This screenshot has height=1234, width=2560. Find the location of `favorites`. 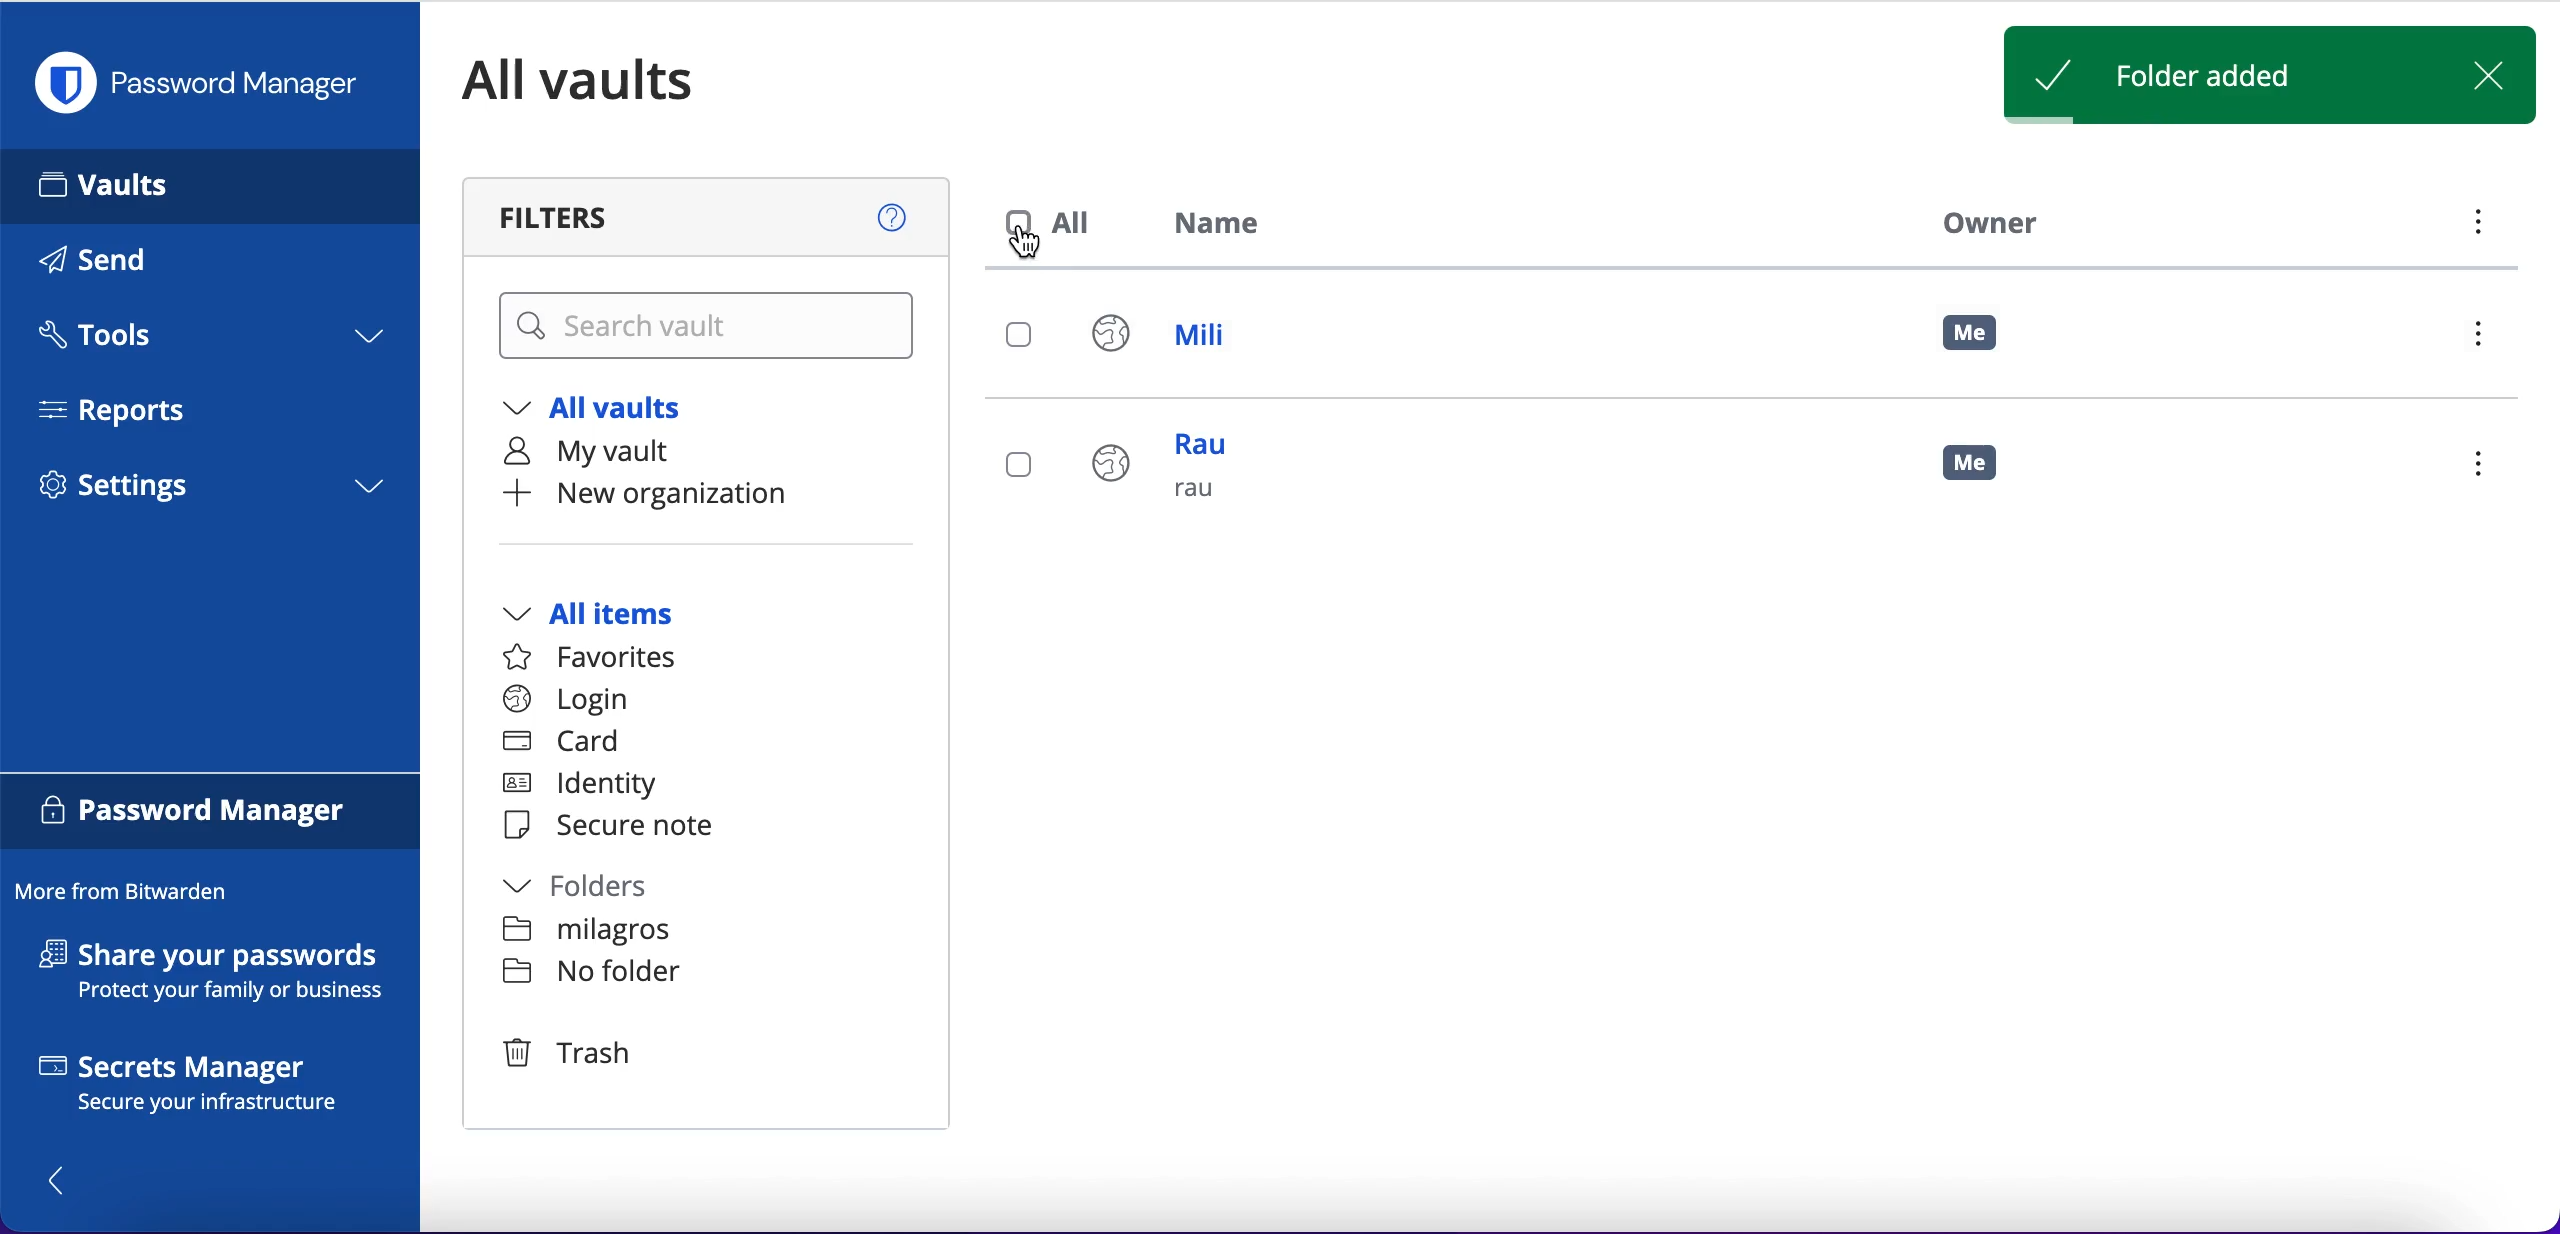

favorites is located at coordinates (602, 658).